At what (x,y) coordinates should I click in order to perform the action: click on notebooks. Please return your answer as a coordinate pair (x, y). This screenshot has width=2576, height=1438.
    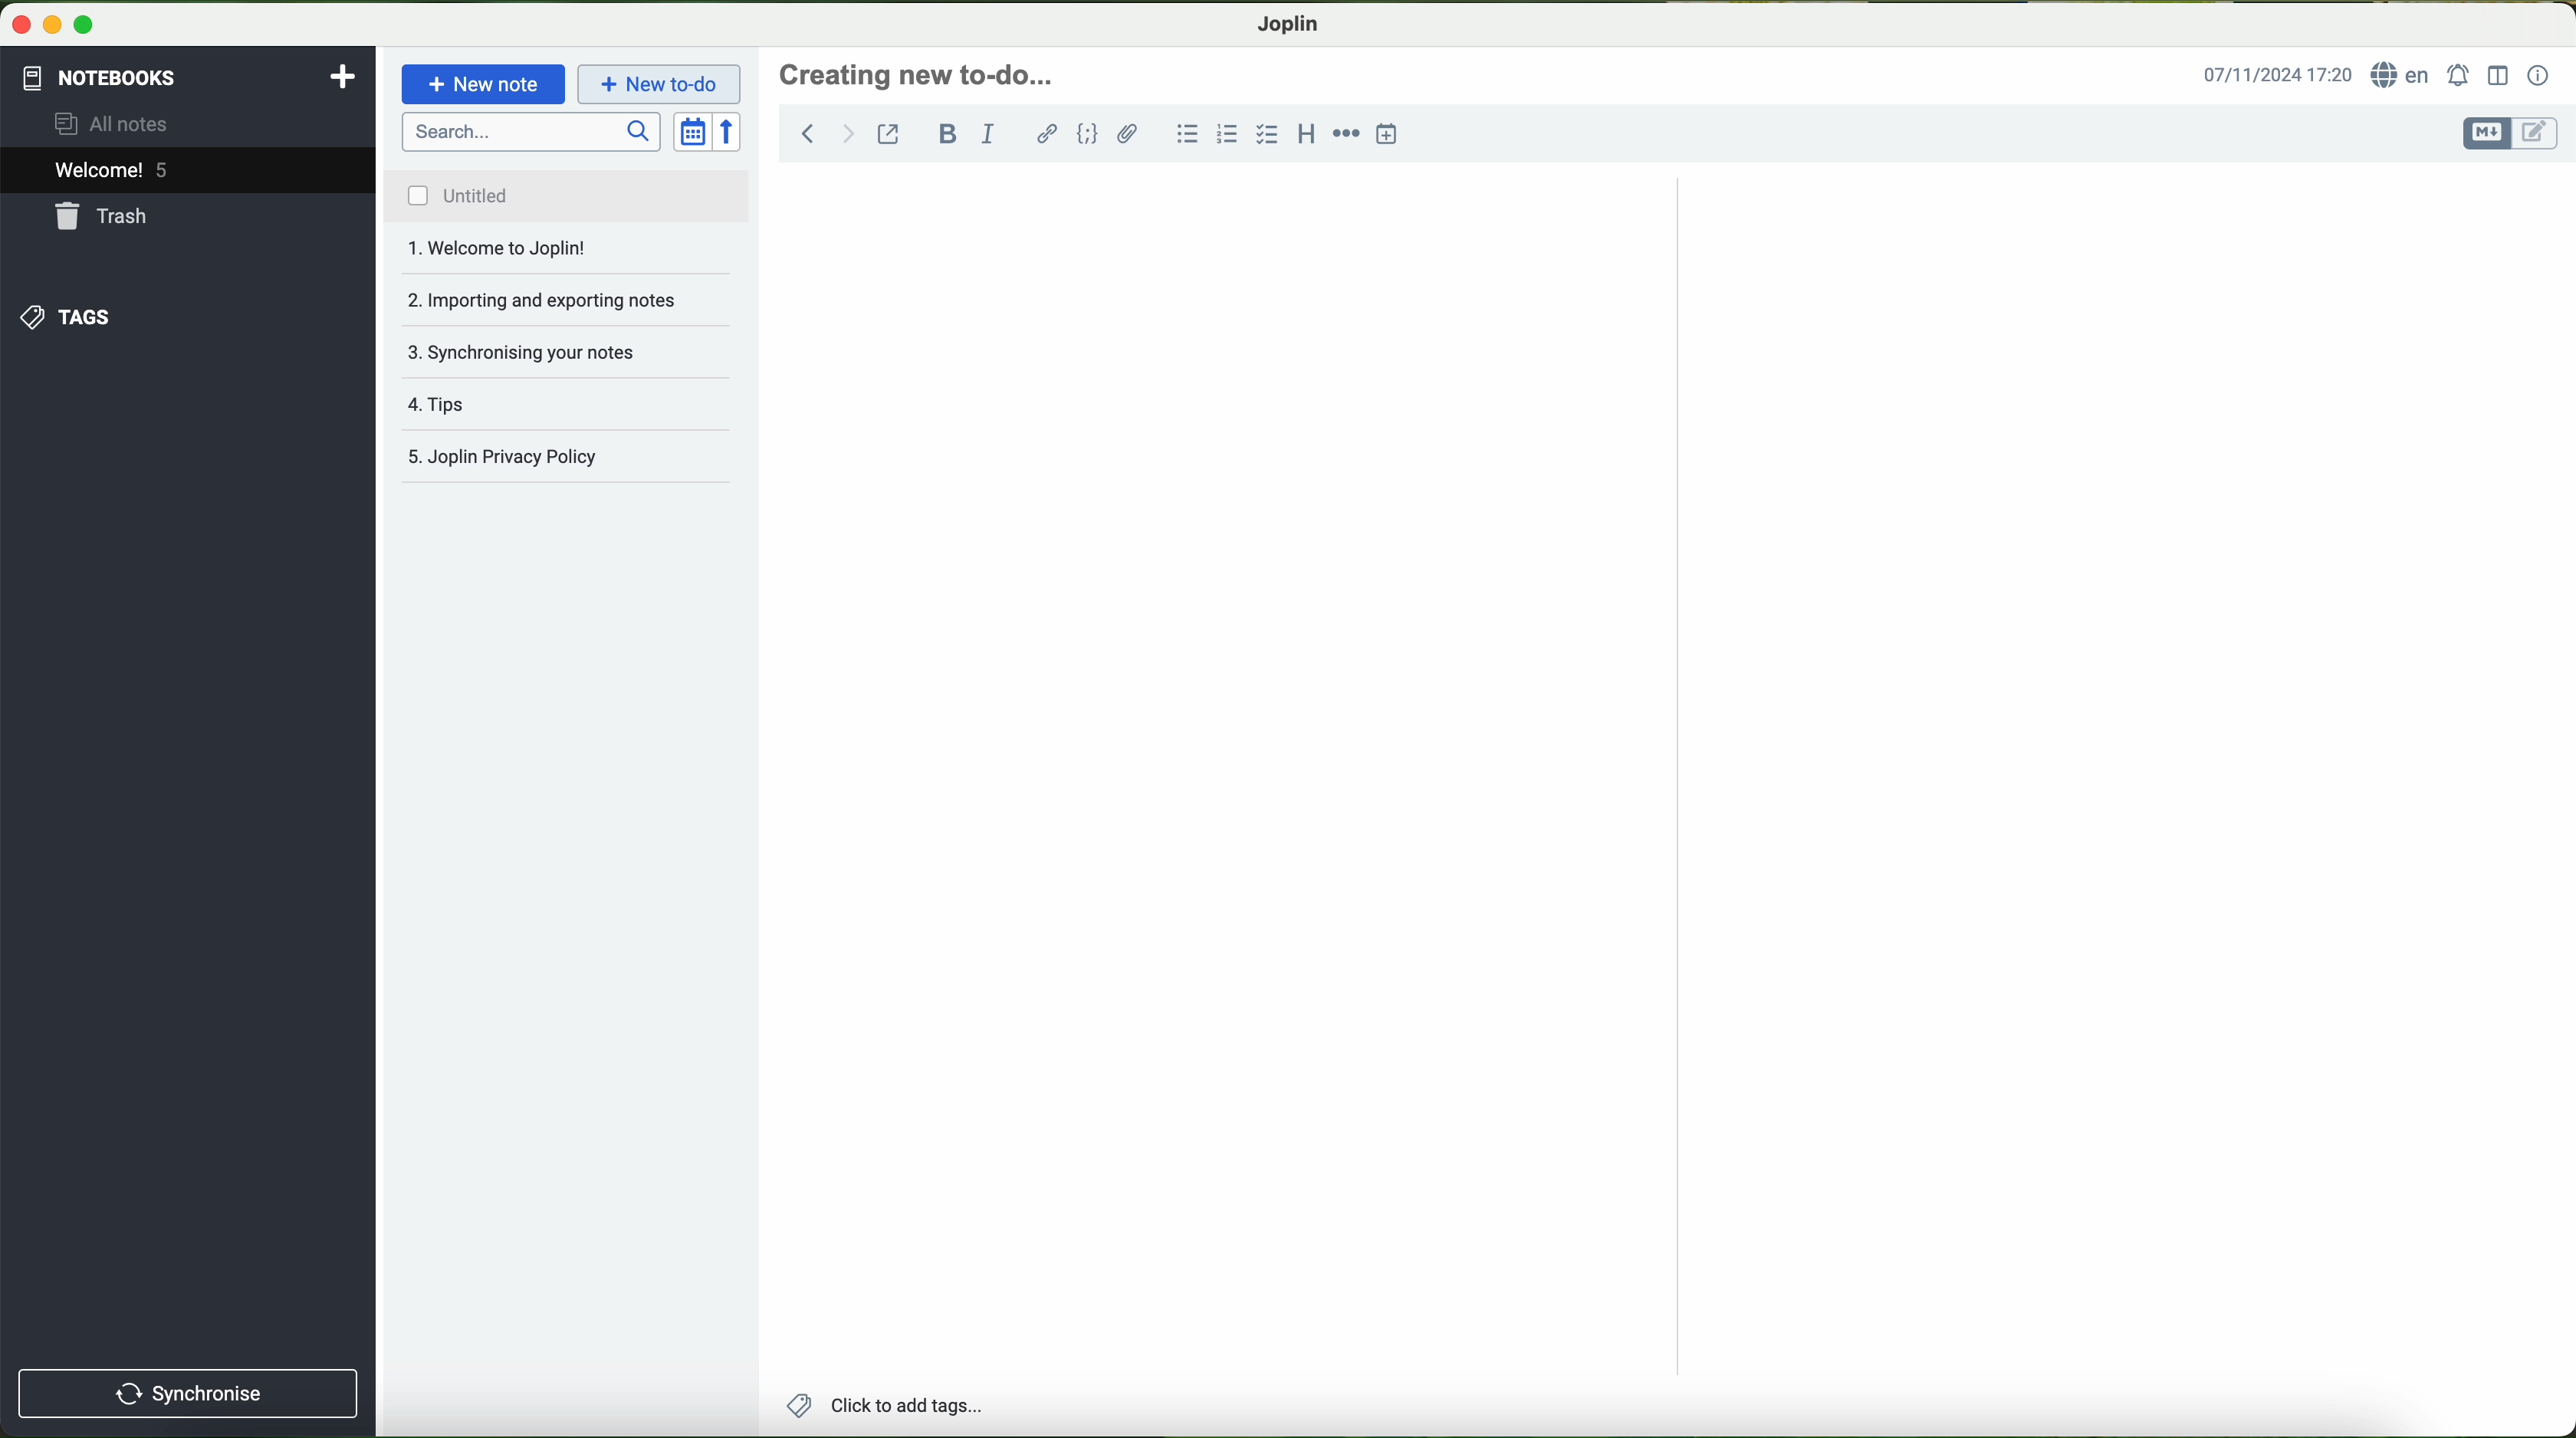
    Looking at the image, I should click on (97, 74).